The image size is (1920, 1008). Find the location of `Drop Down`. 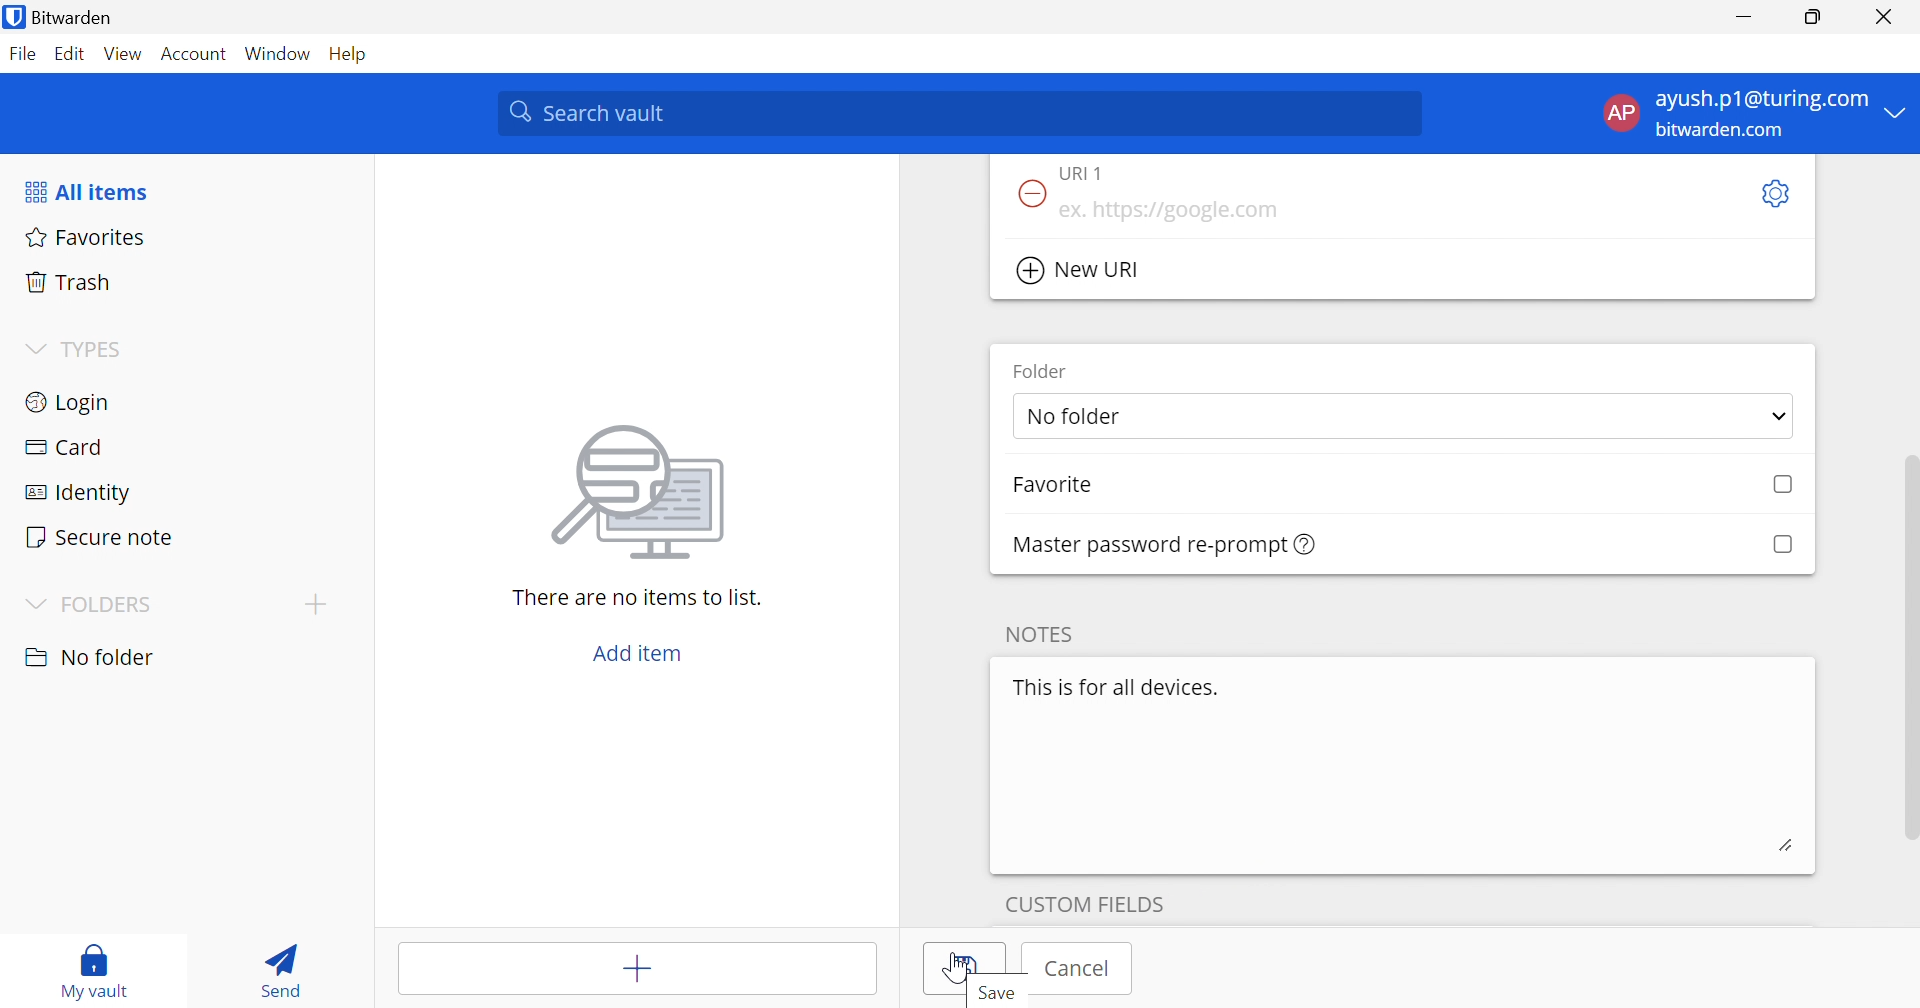

Drop Down is located at coordinates (34, 350).